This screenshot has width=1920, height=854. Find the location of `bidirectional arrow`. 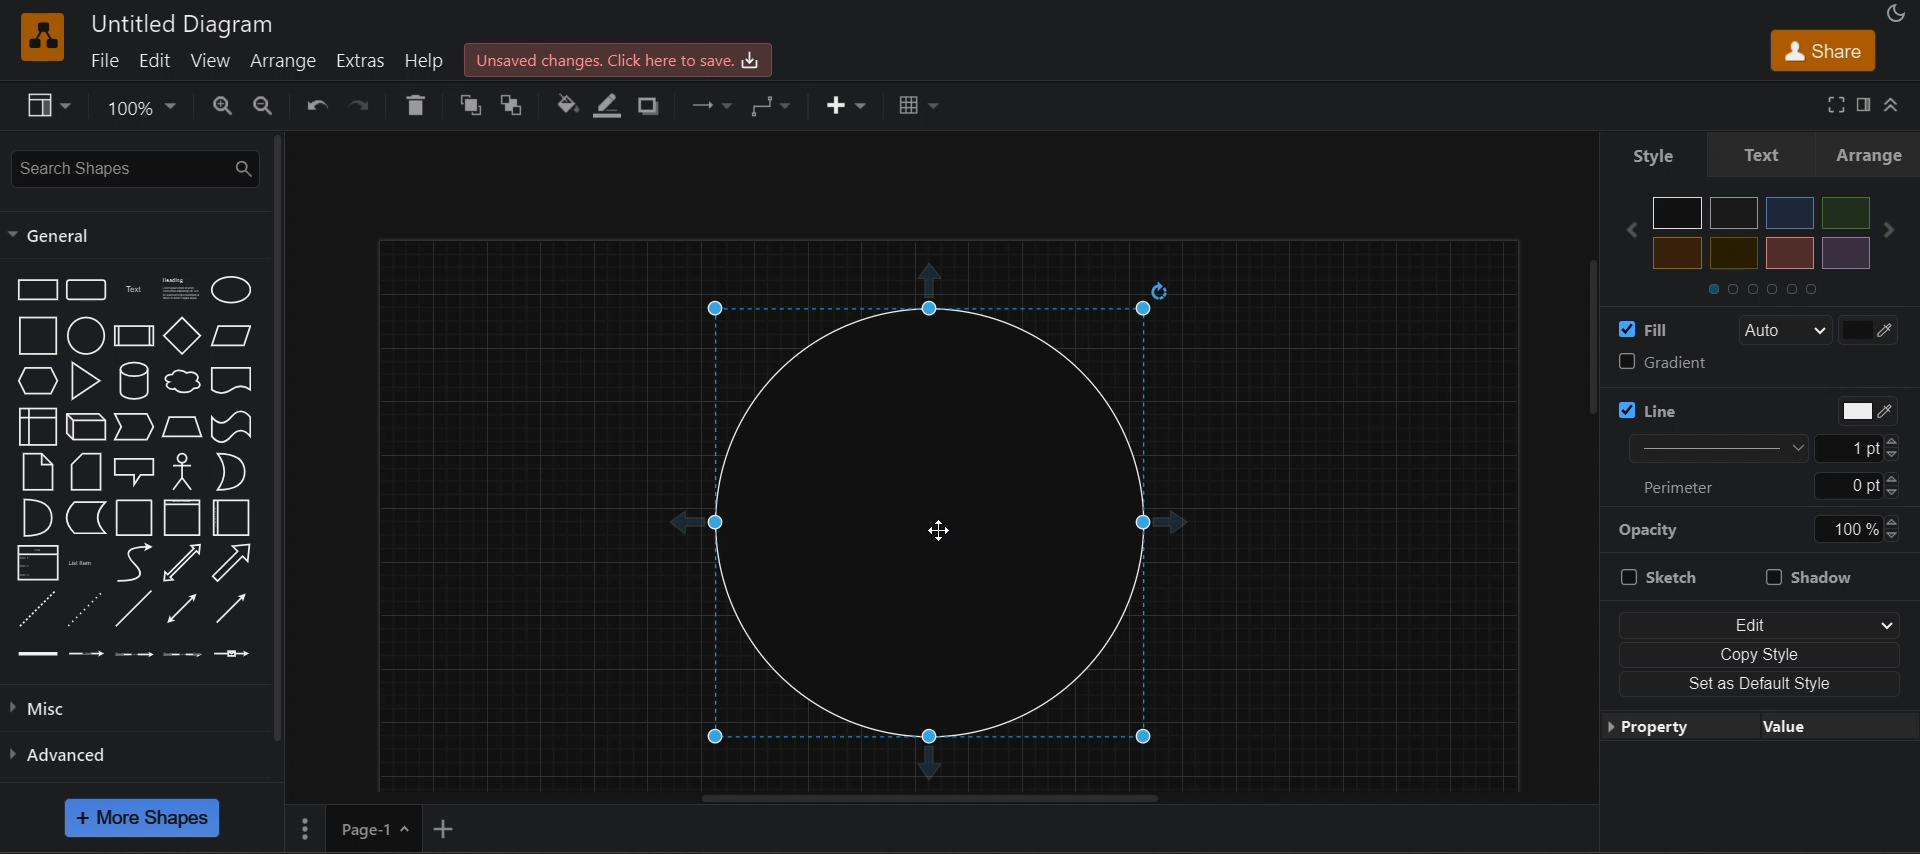

bidirectional arrow is located at coordinates (181, 563).